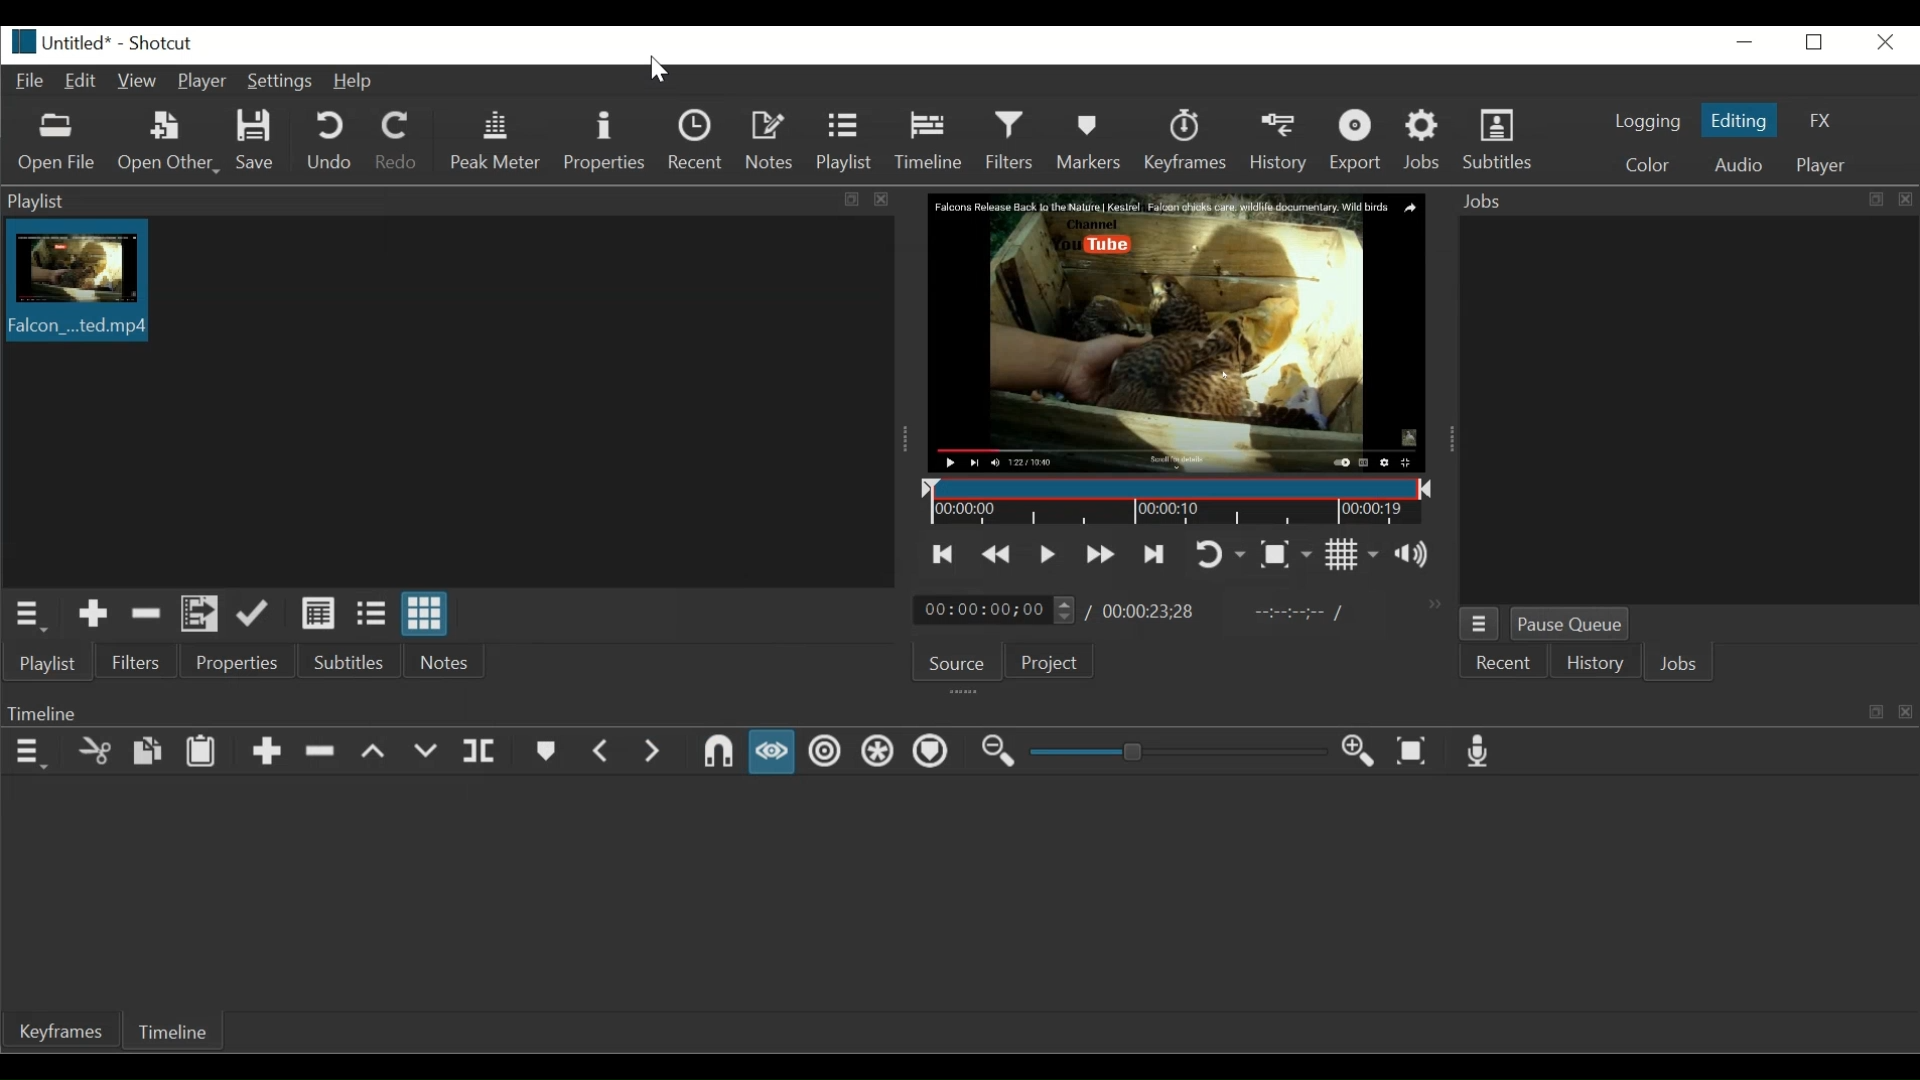  I want to click on Skip to the next point, so click(1153, 554).